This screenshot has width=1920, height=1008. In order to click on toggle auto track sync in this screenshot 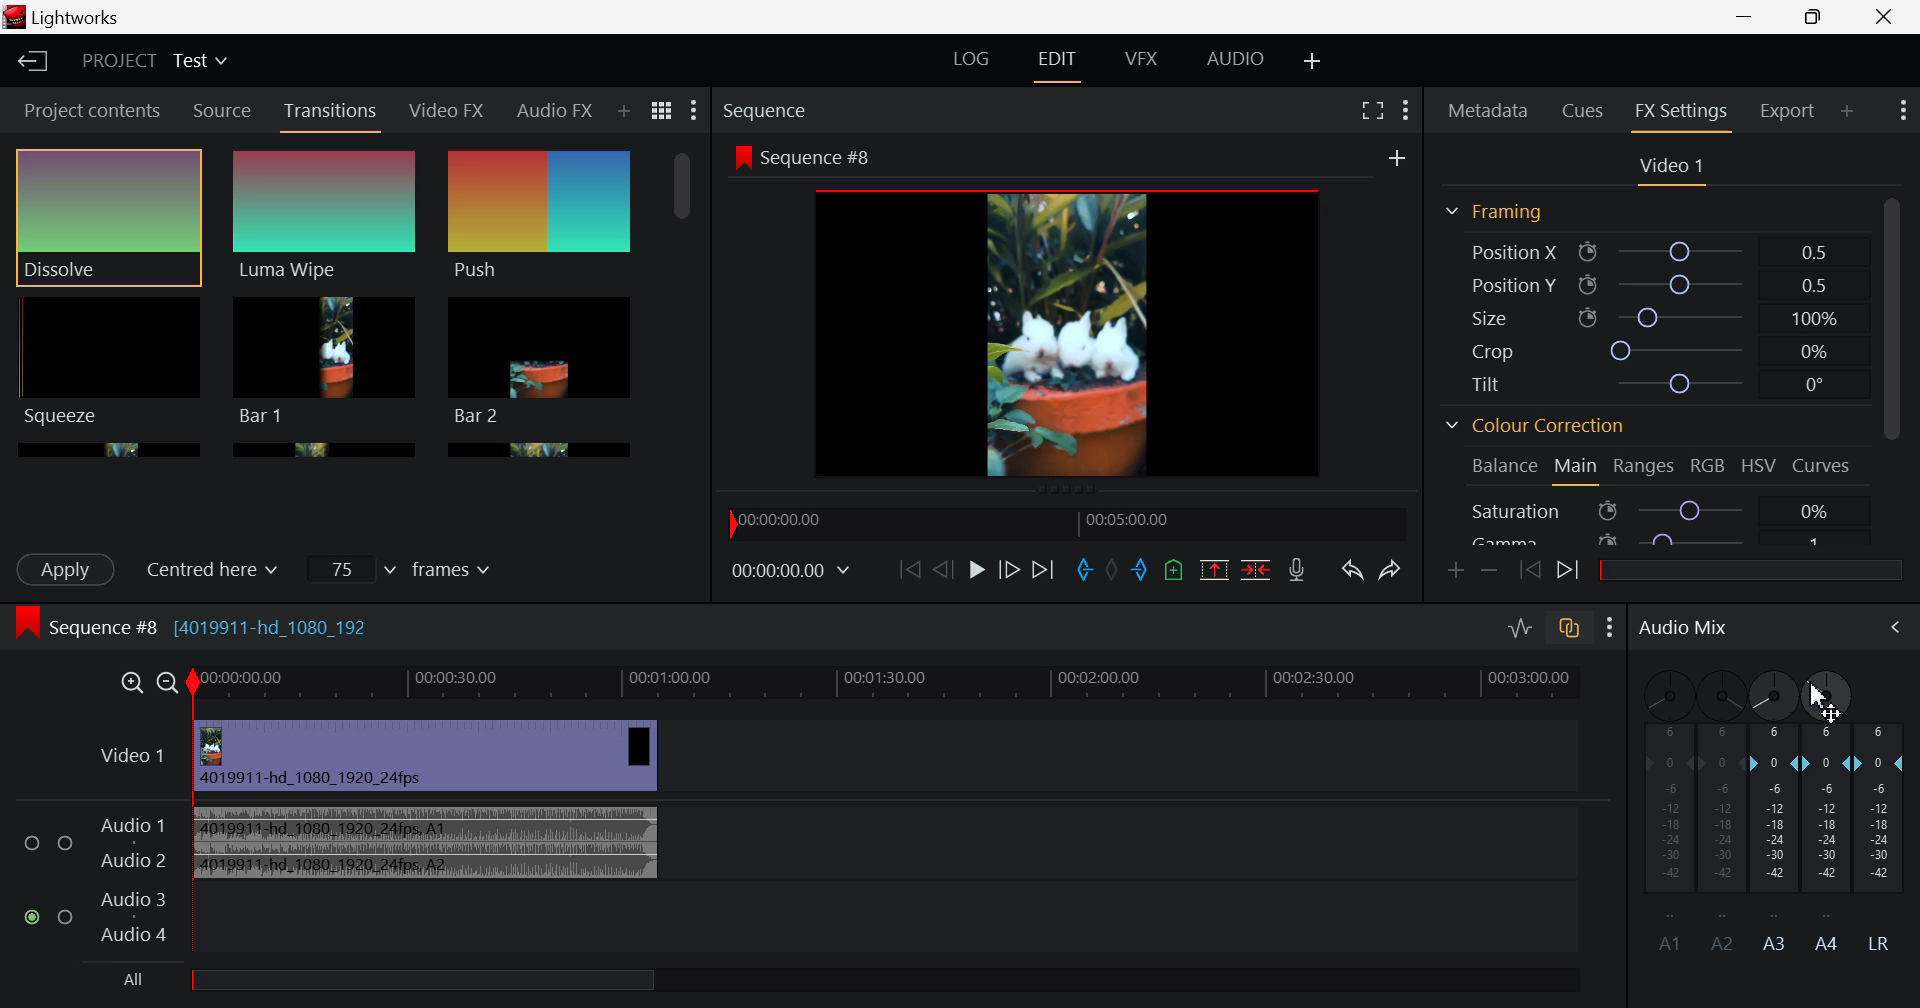, I will do `click(1571, 633)`.